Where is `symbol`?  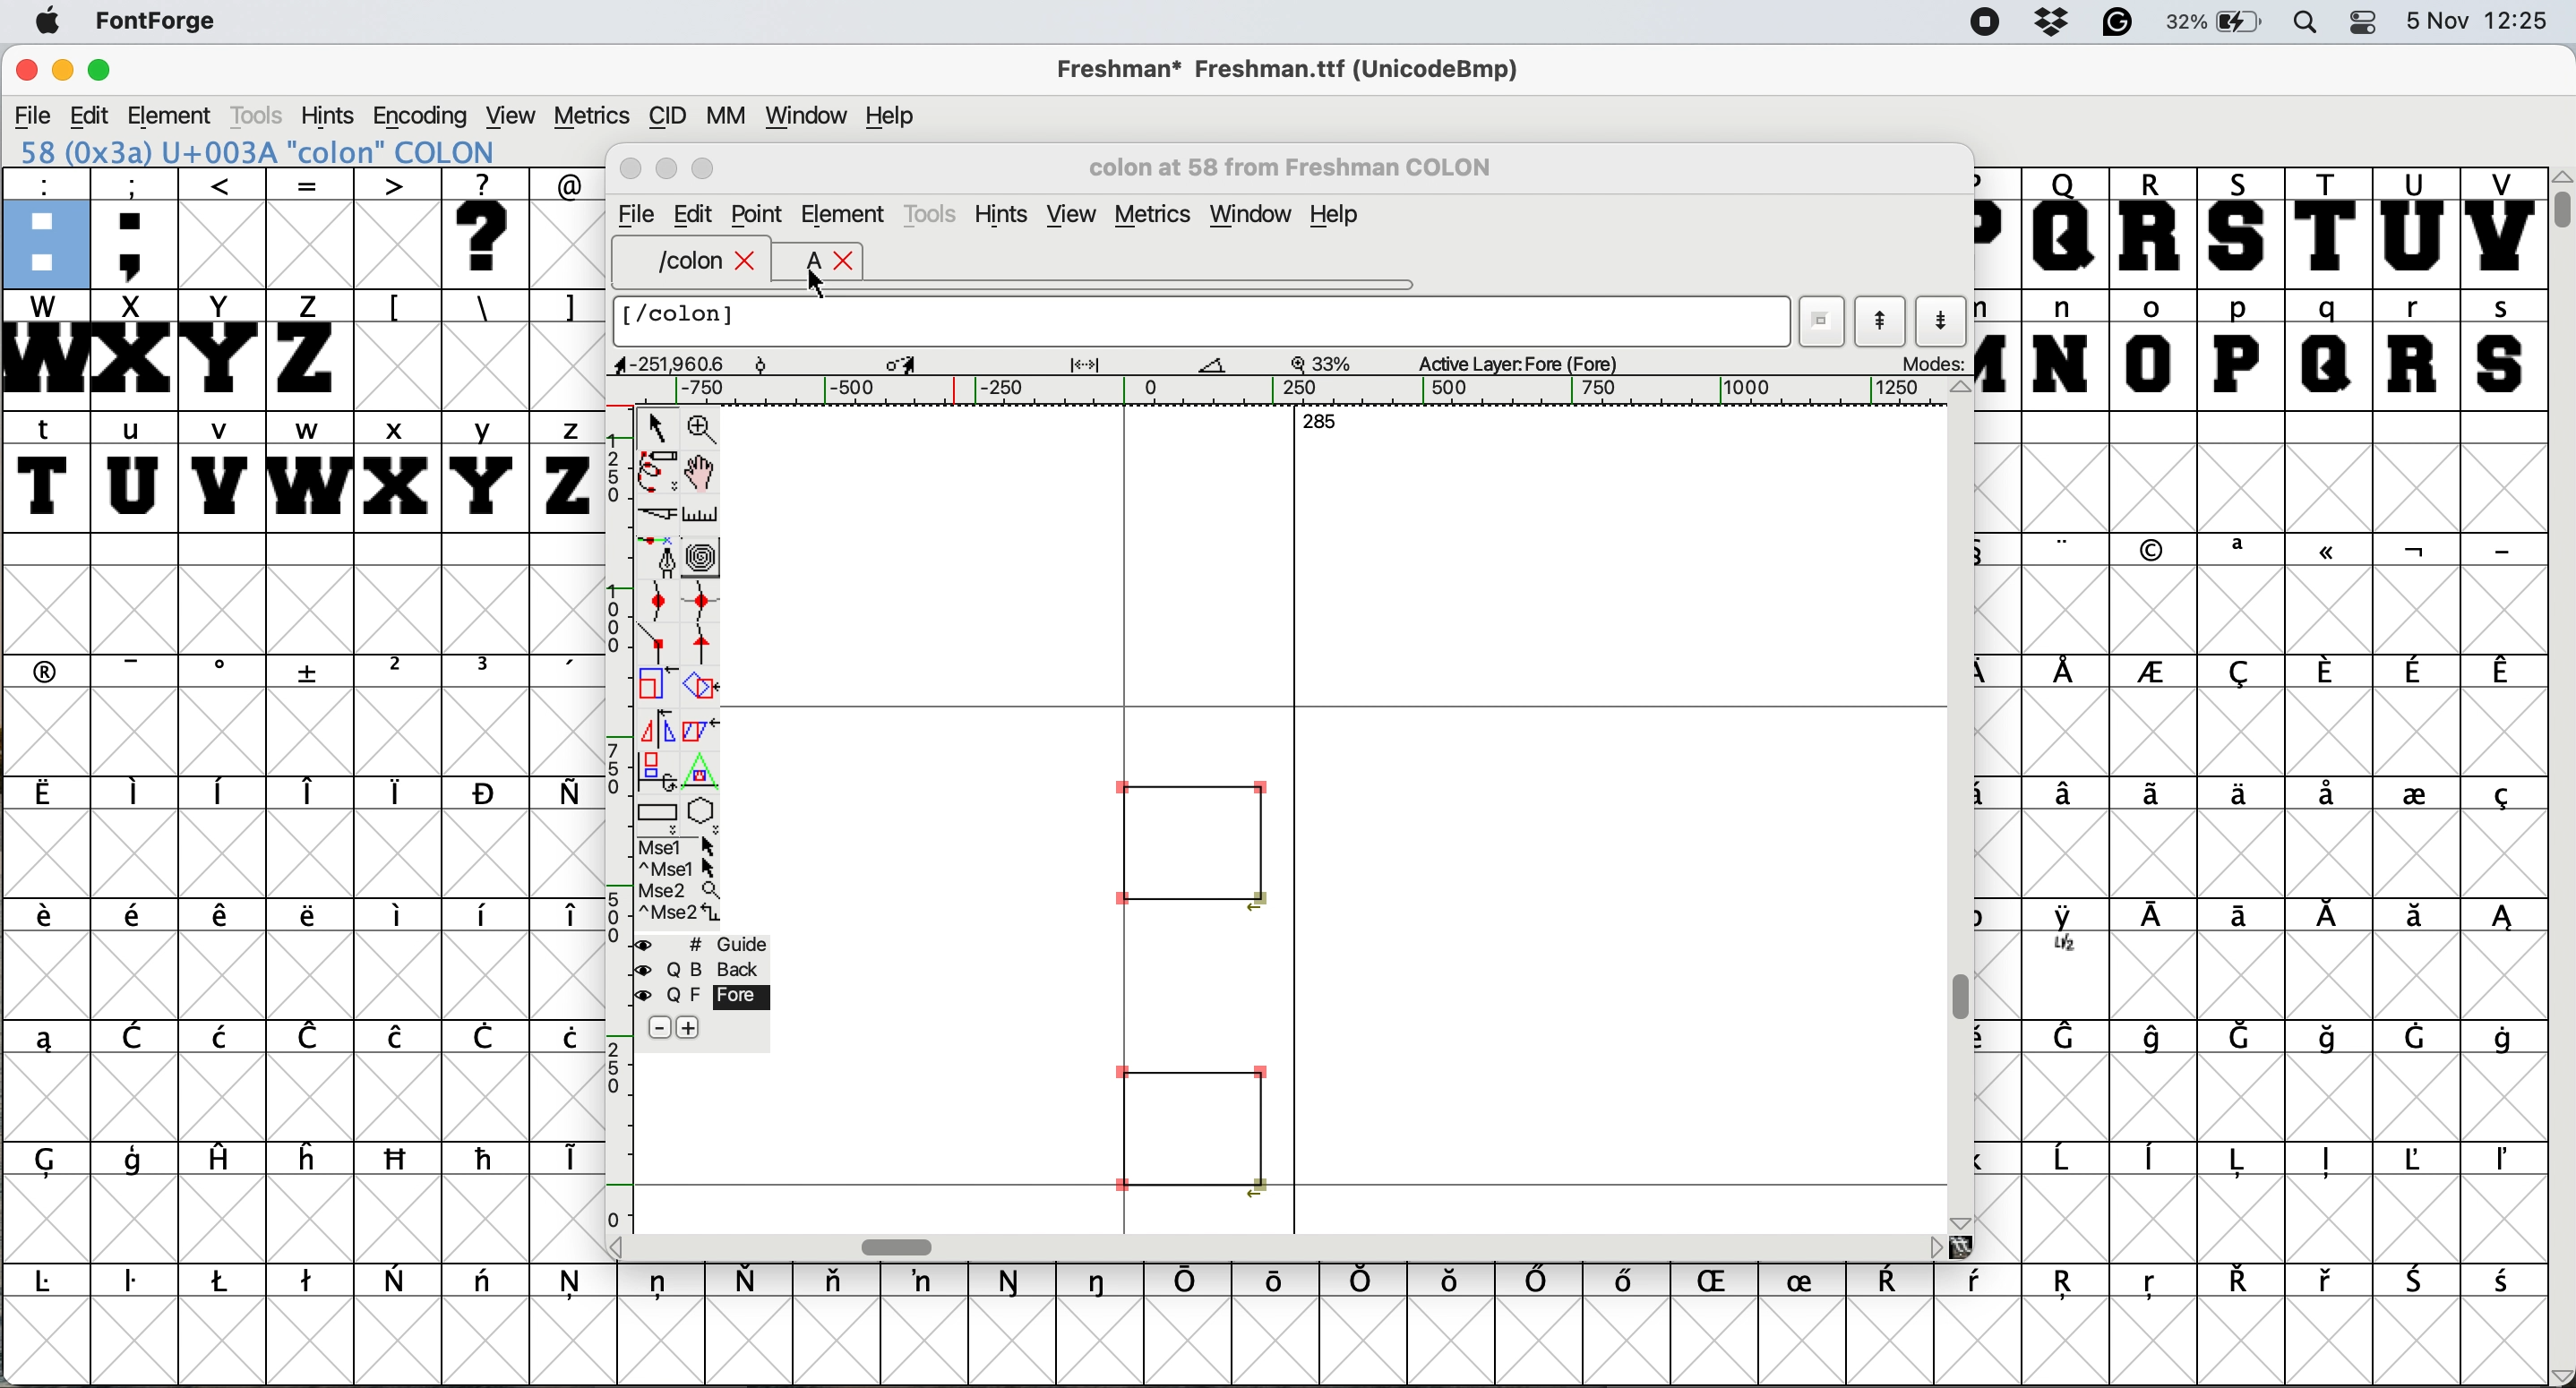 symbol is located at coordinates (2329, 920).